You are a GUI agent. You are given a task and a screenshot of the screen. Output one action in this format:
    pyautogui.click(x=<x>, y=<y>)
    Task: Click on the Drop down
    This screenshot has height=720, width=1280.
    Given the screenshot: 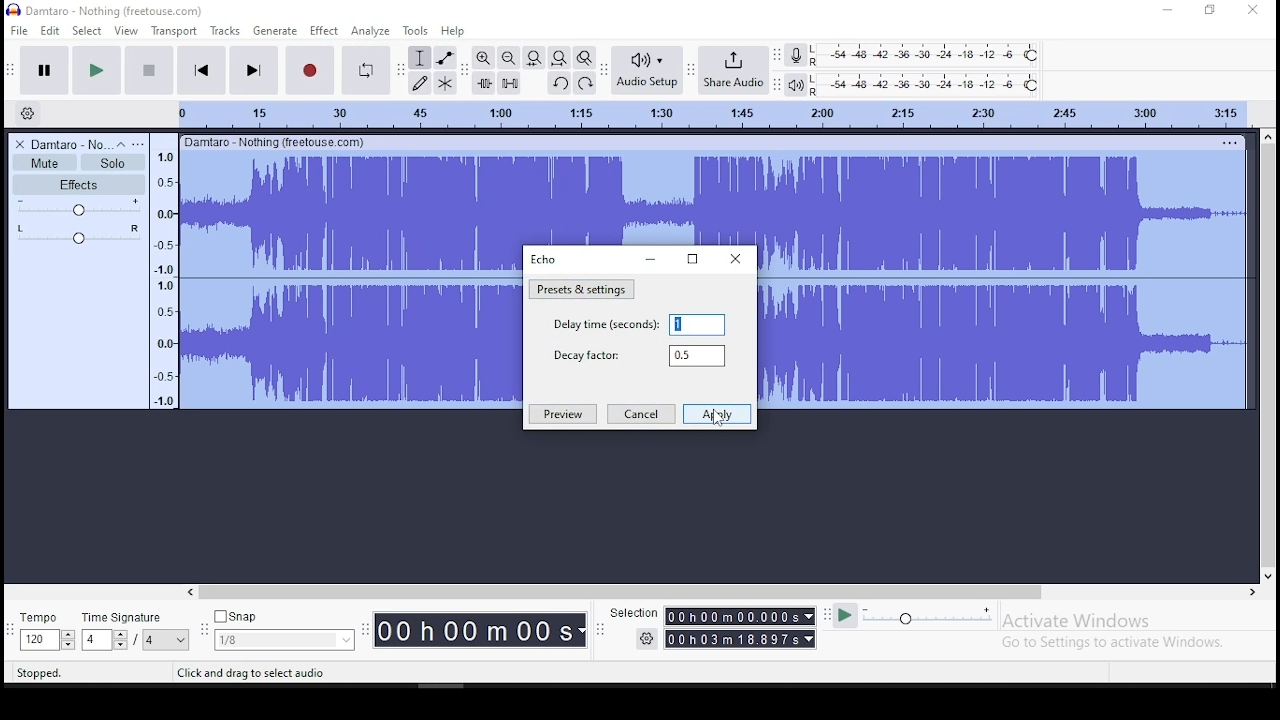 What is the action you would take?
    pyautogui.click(x=809, y=639)
    